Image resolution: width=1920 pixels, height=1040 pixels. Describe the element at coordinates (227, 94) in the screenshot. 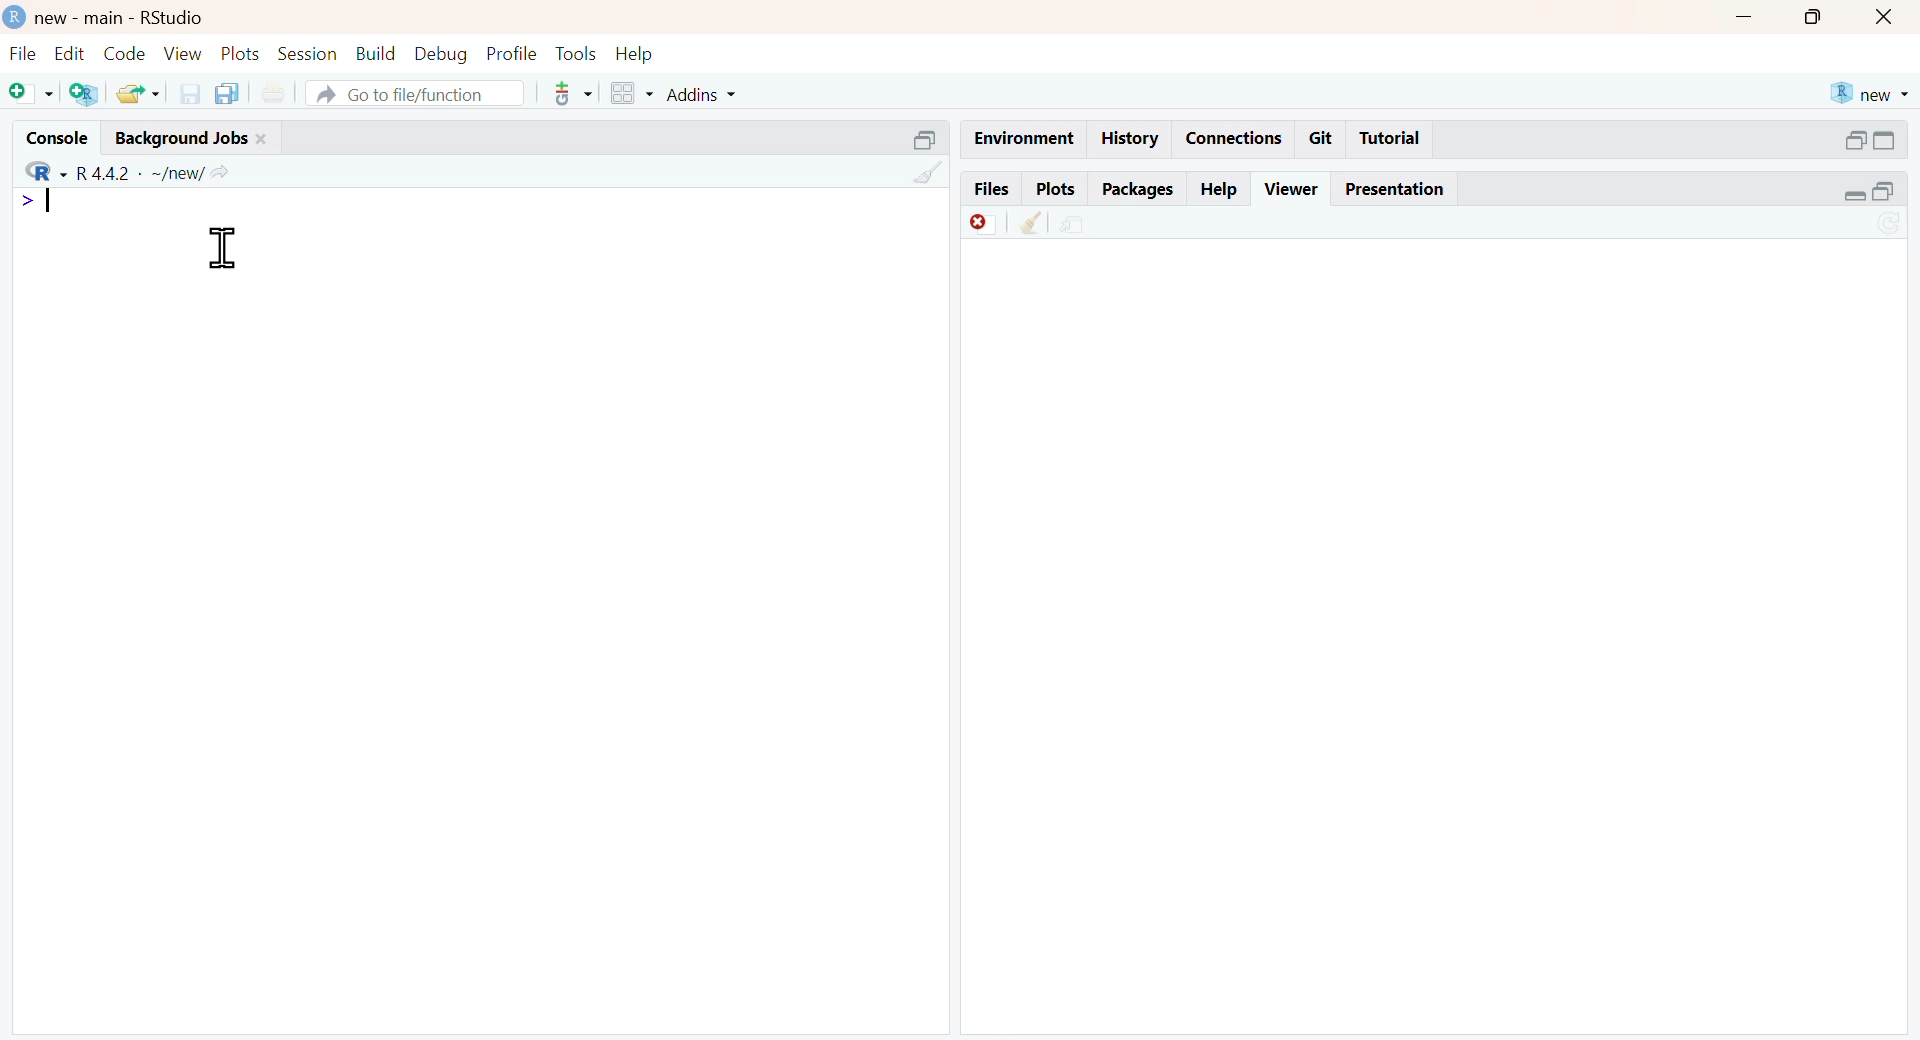

I see `copy` at that location.